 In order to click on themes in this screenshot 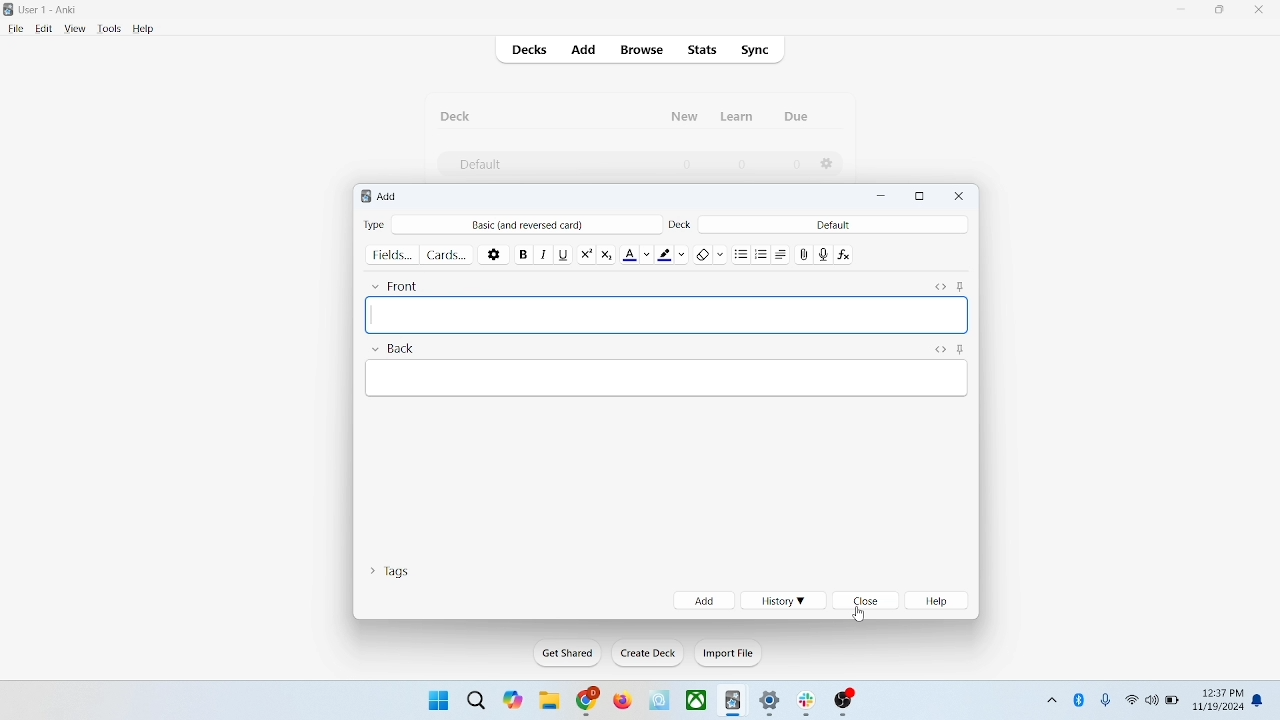, I will do `click(513, 700)`.